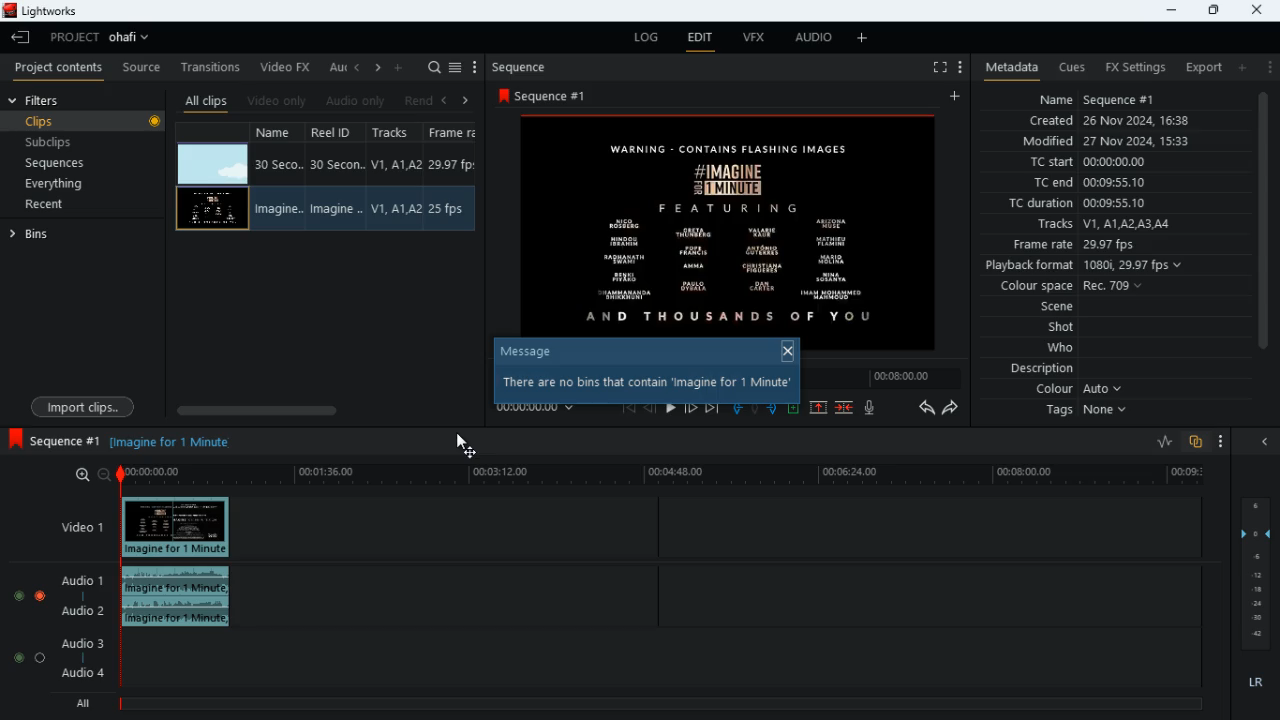 The width and height of the screenshot is (1280, 720). Describe the element at coordinates (358, 101) in the screenshot. I see `audio only` at that location.